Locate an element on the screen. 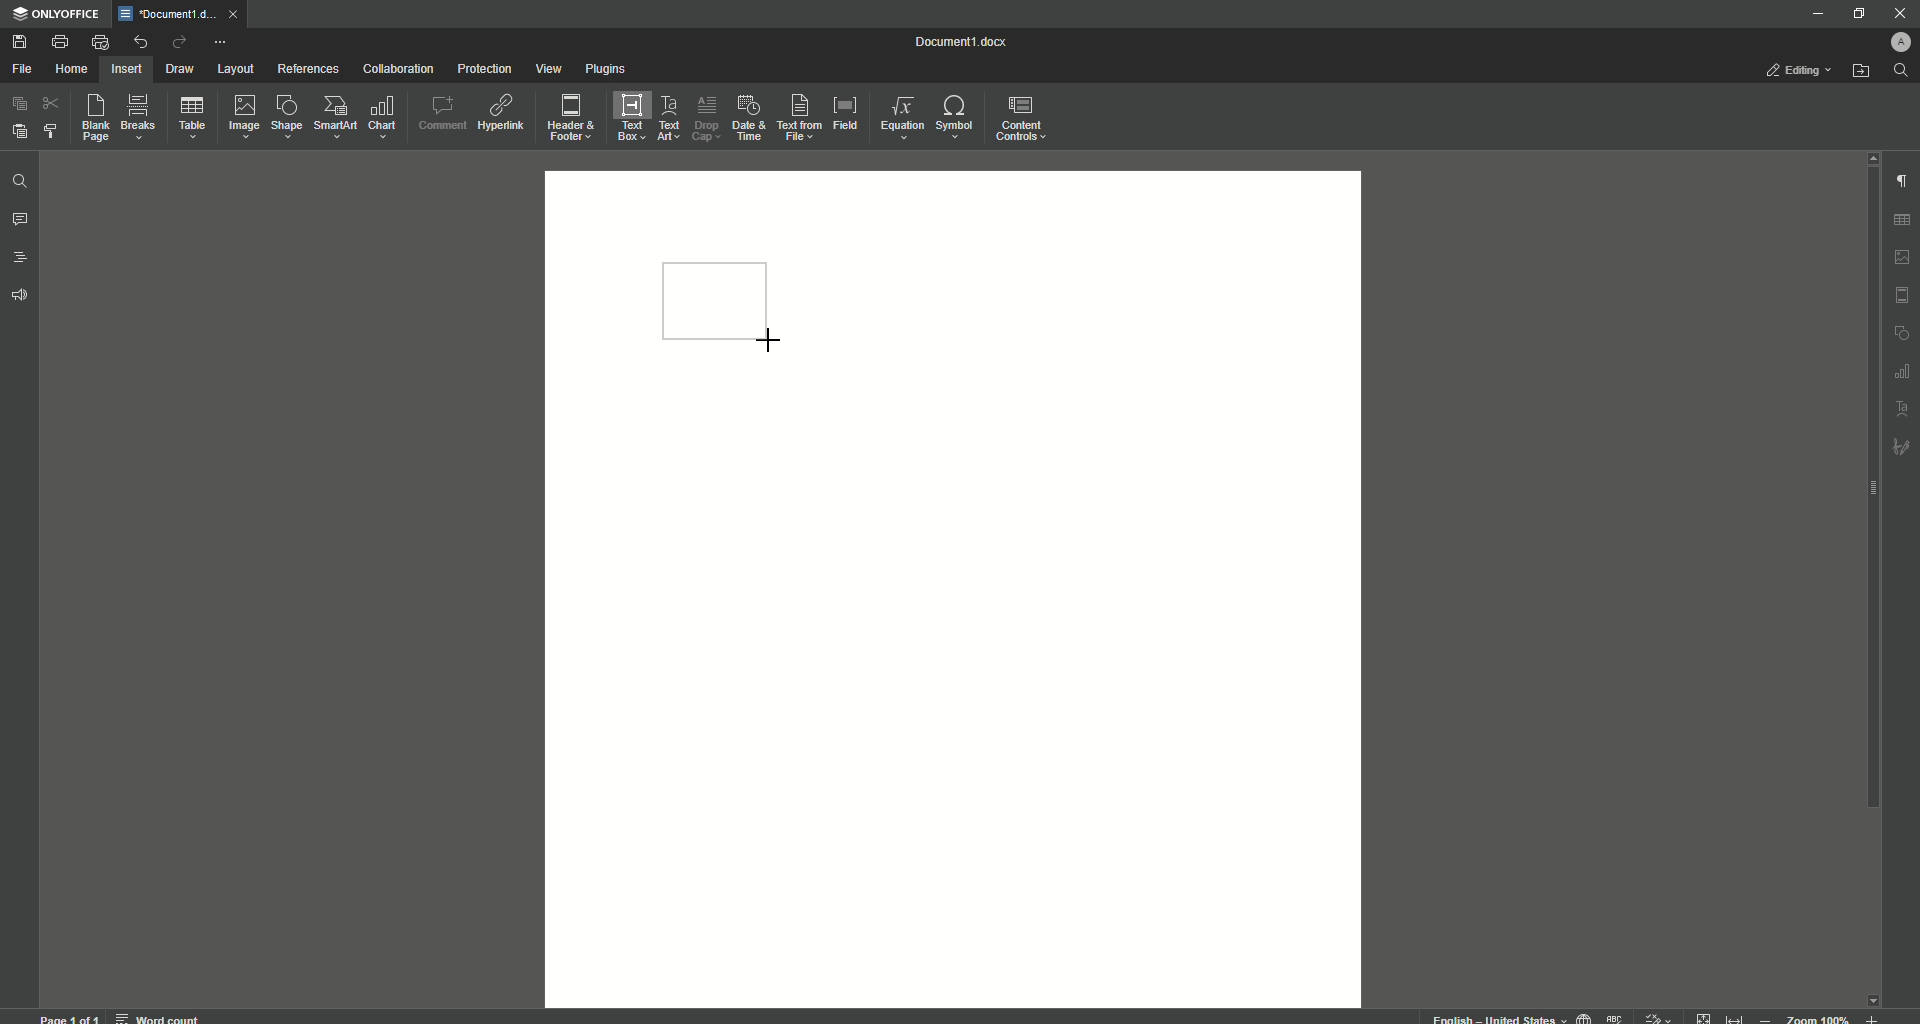 The height and width of the screenshot is (1024, 1920). Comment is located at coordinates (442, 113).